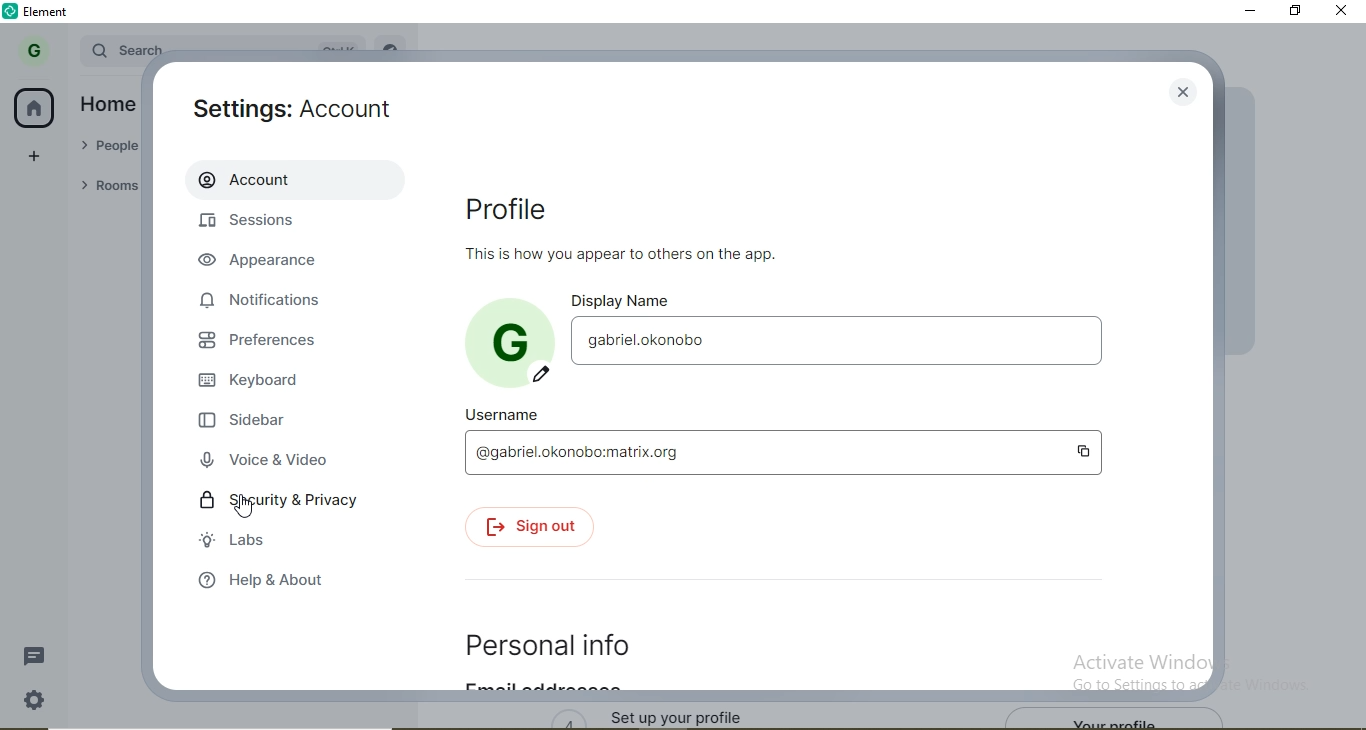  Describe the element at coordinates (35, 161) in the screenshot. I see `add space` at that location.